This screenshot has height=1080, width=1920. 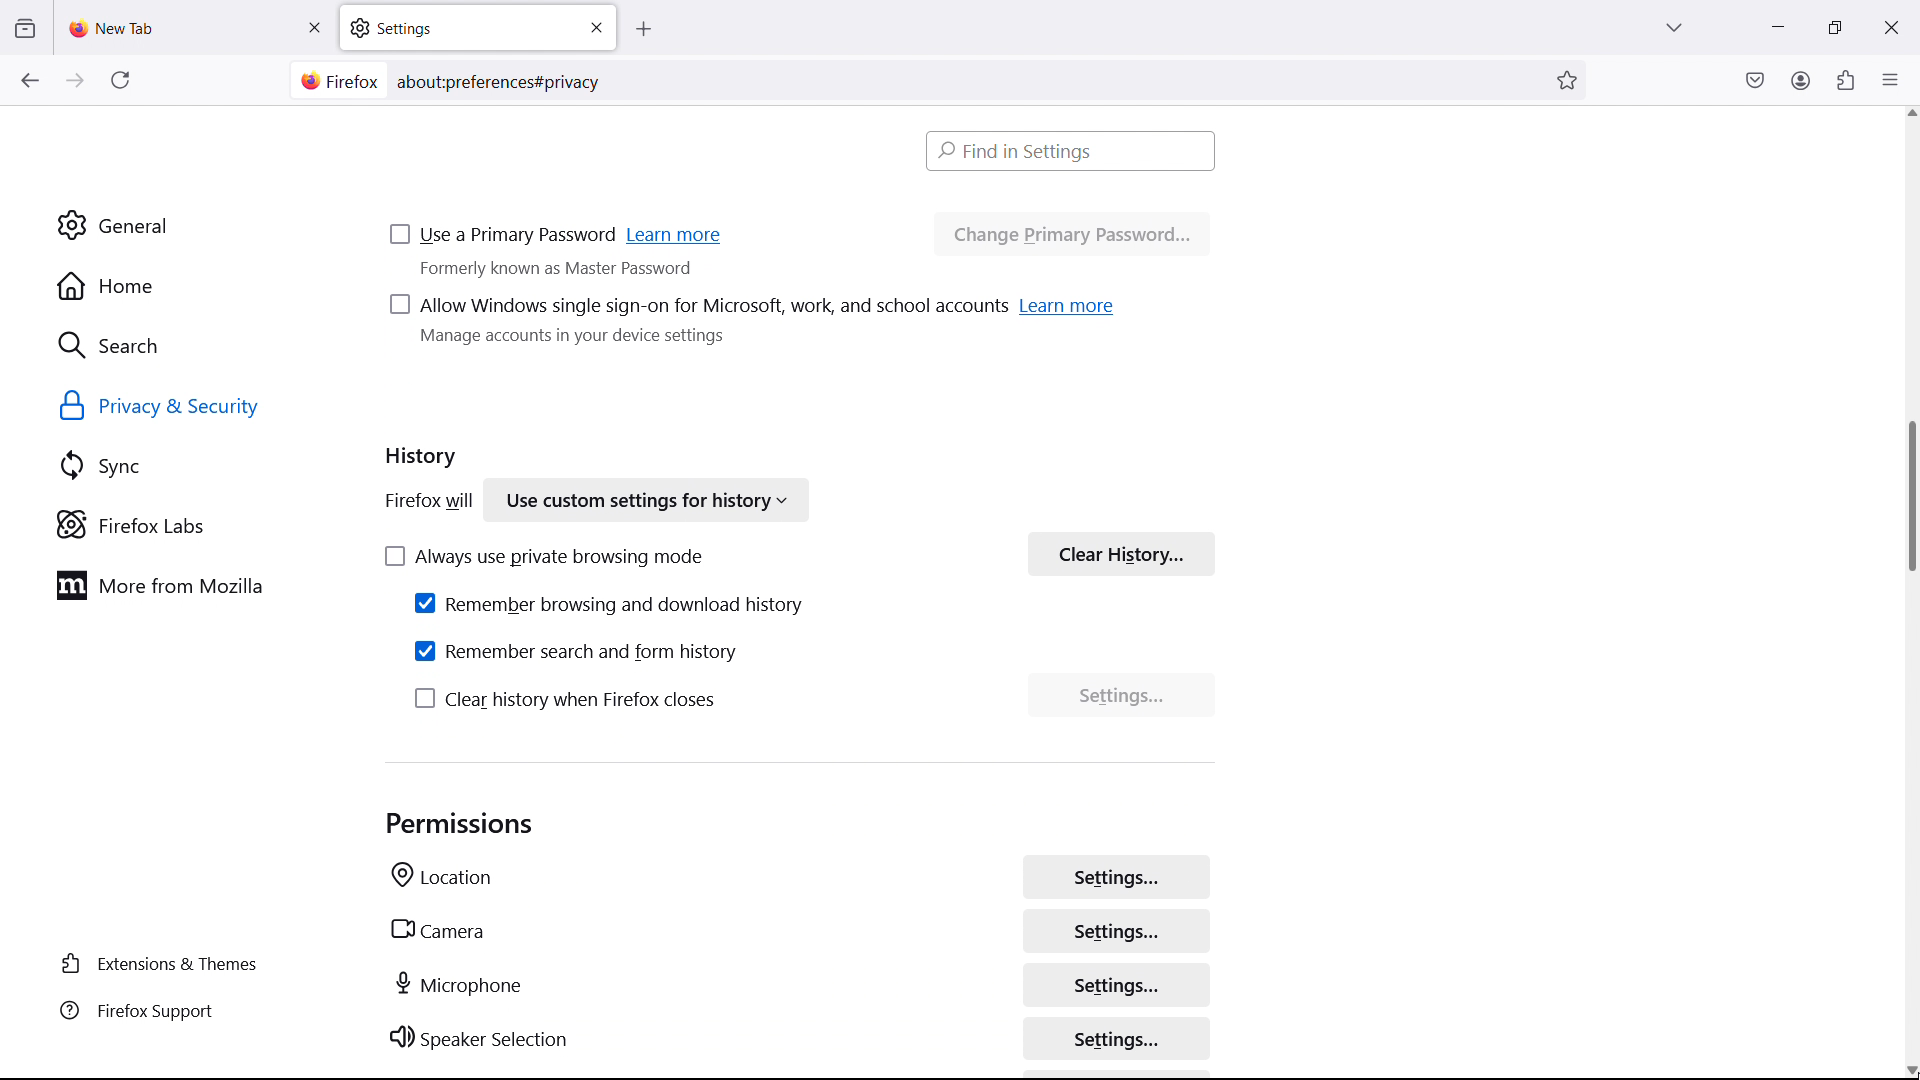 I want to click on site information, so click(x=336, y=81).